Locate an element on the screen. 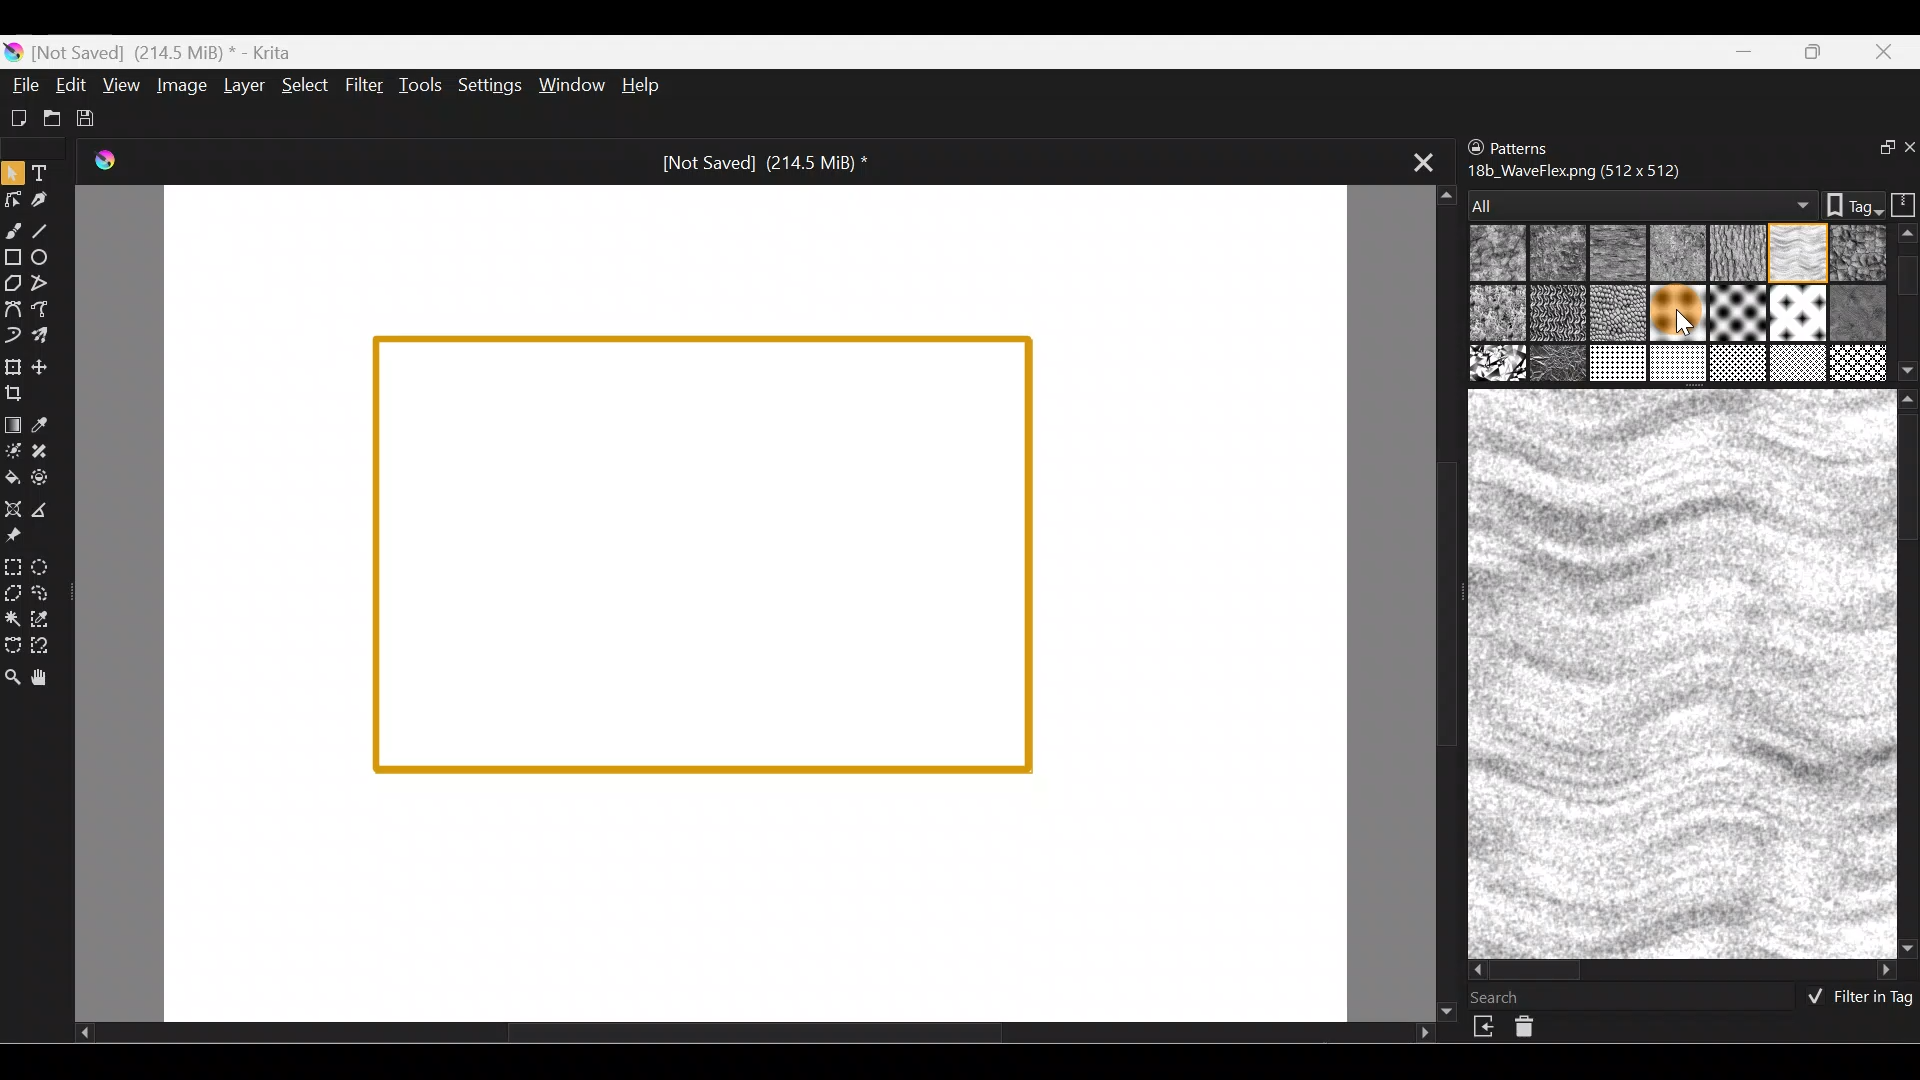 The width and height of the screenshot is (1920, 1080). Freehand path tool is located at coordinates (44, 309).